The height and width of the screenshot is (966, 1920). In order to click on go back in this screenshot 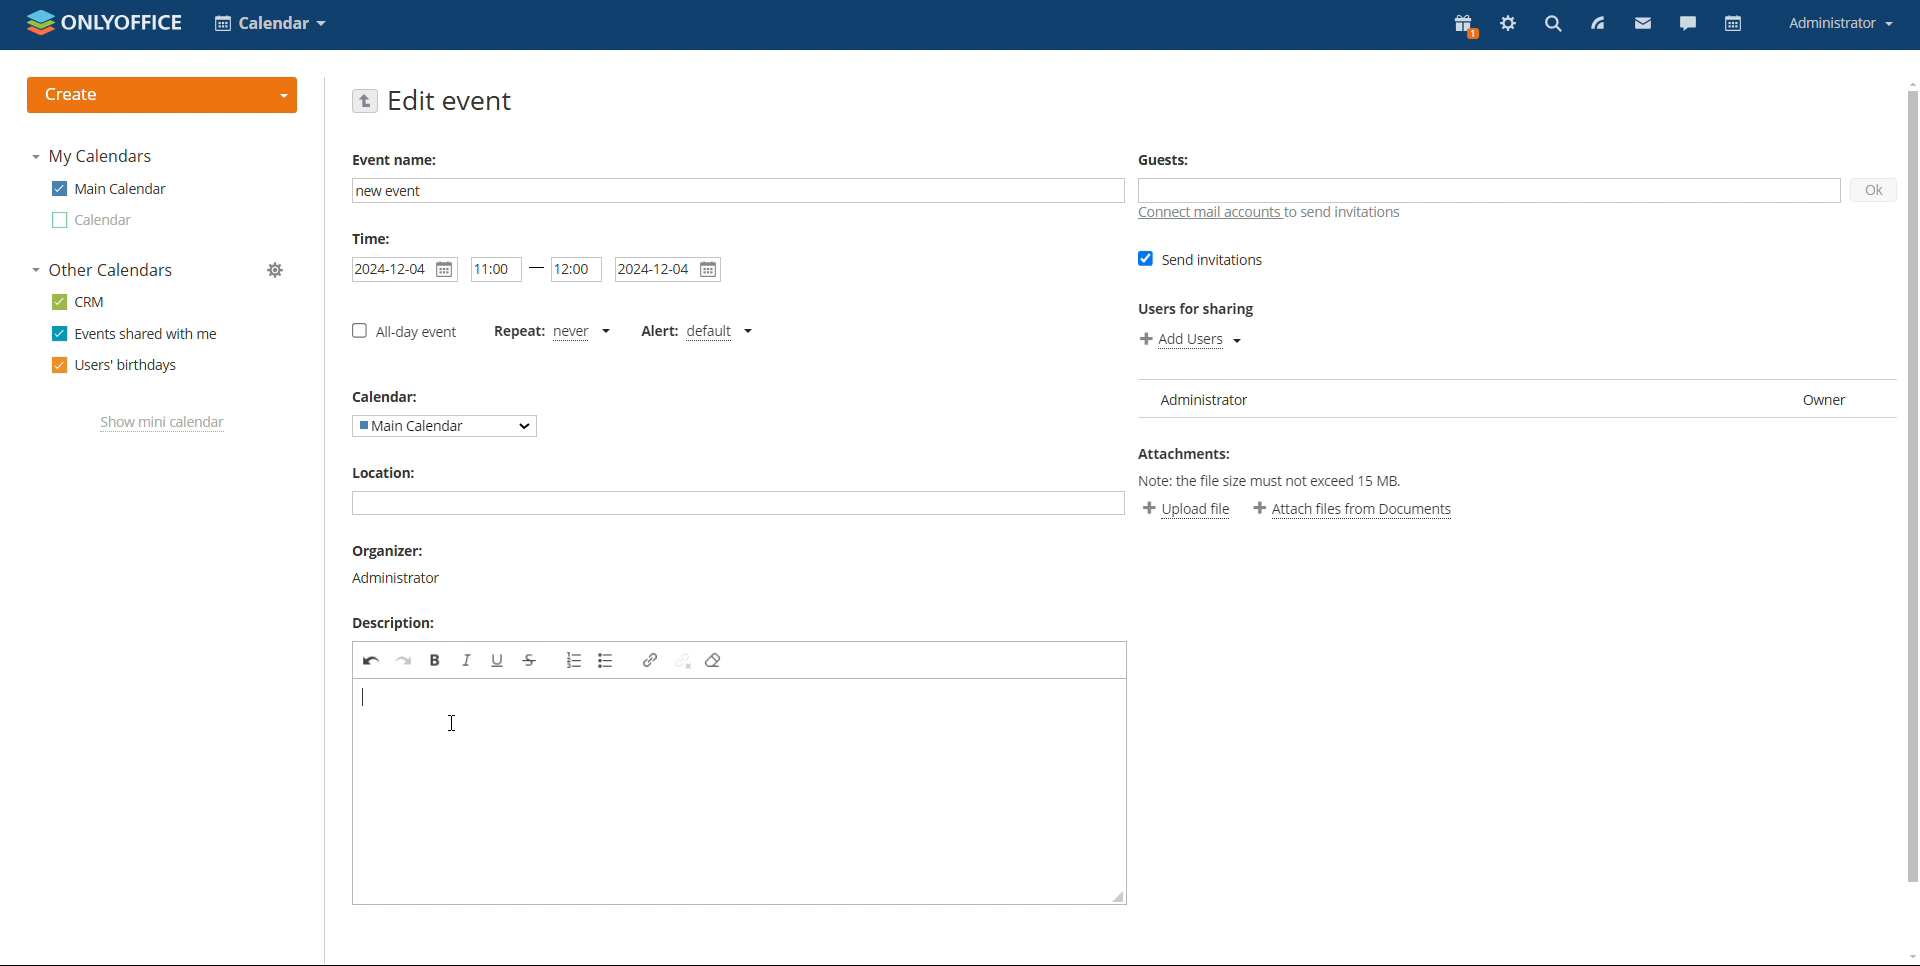, I will do `click(366, 101)`.